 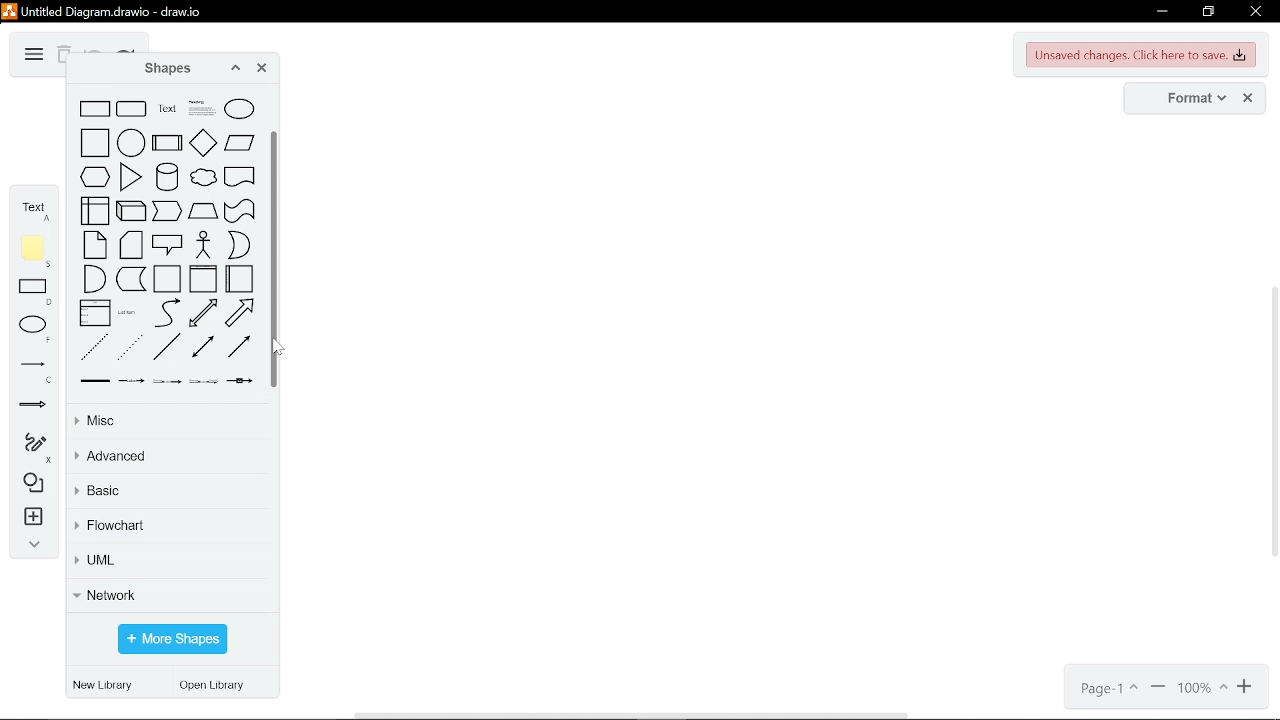 I want to click on tape, so click(x=240, y=211).